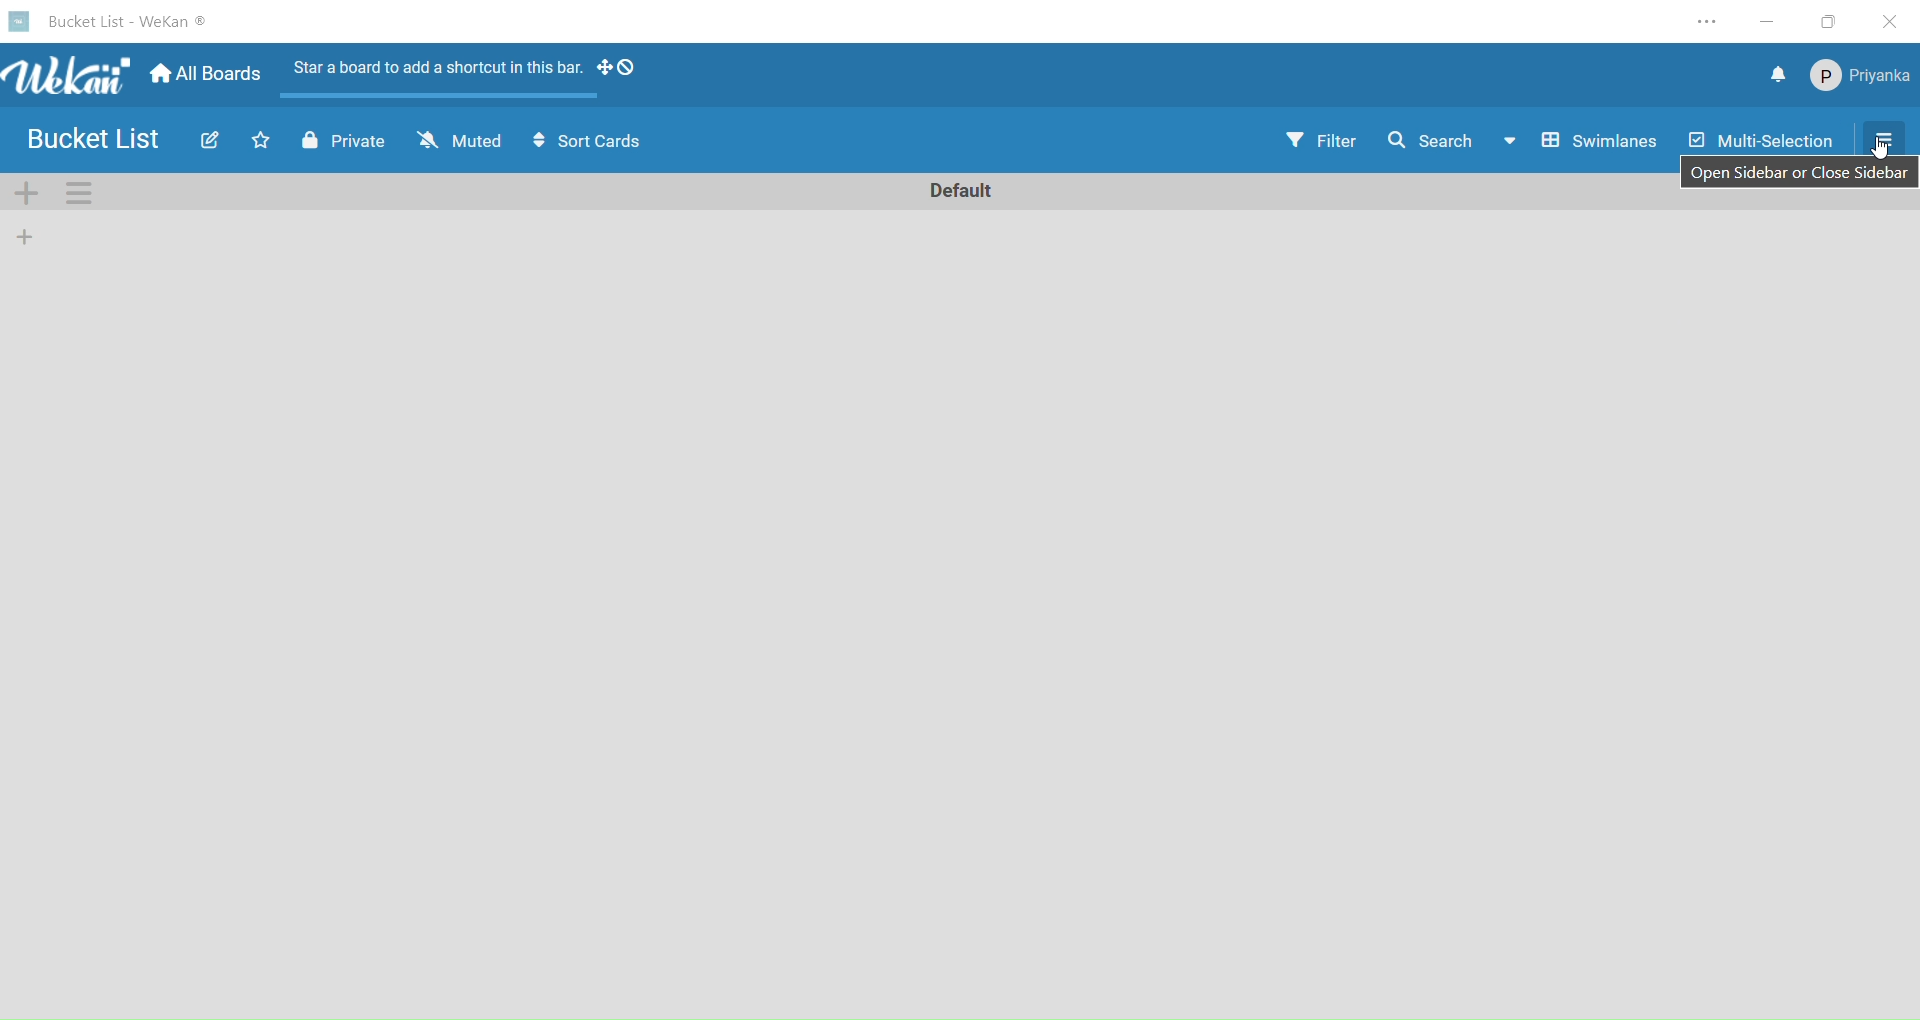  Describe the element at coordinates (208, 74) in the screenshot. I see `home` at that location.